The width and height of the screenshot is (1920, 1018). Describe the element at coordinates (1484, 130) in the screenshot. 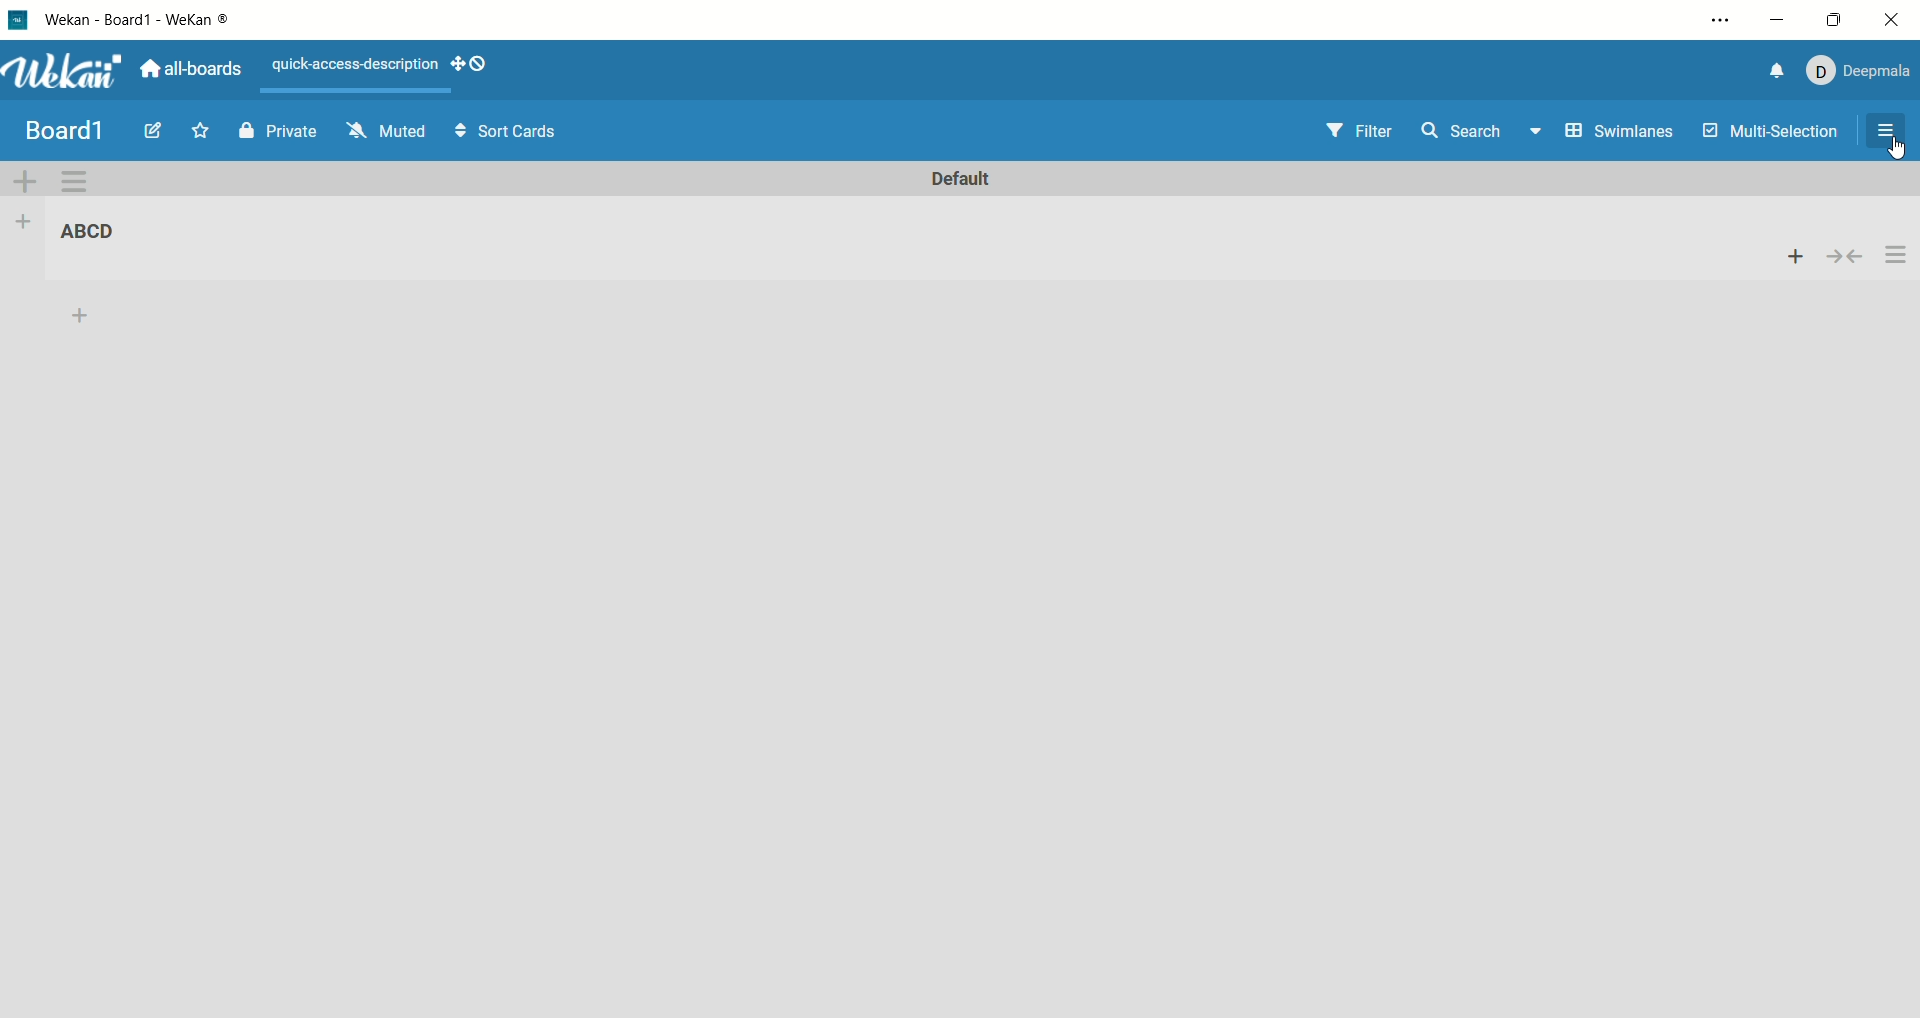

I see `search` at that location.